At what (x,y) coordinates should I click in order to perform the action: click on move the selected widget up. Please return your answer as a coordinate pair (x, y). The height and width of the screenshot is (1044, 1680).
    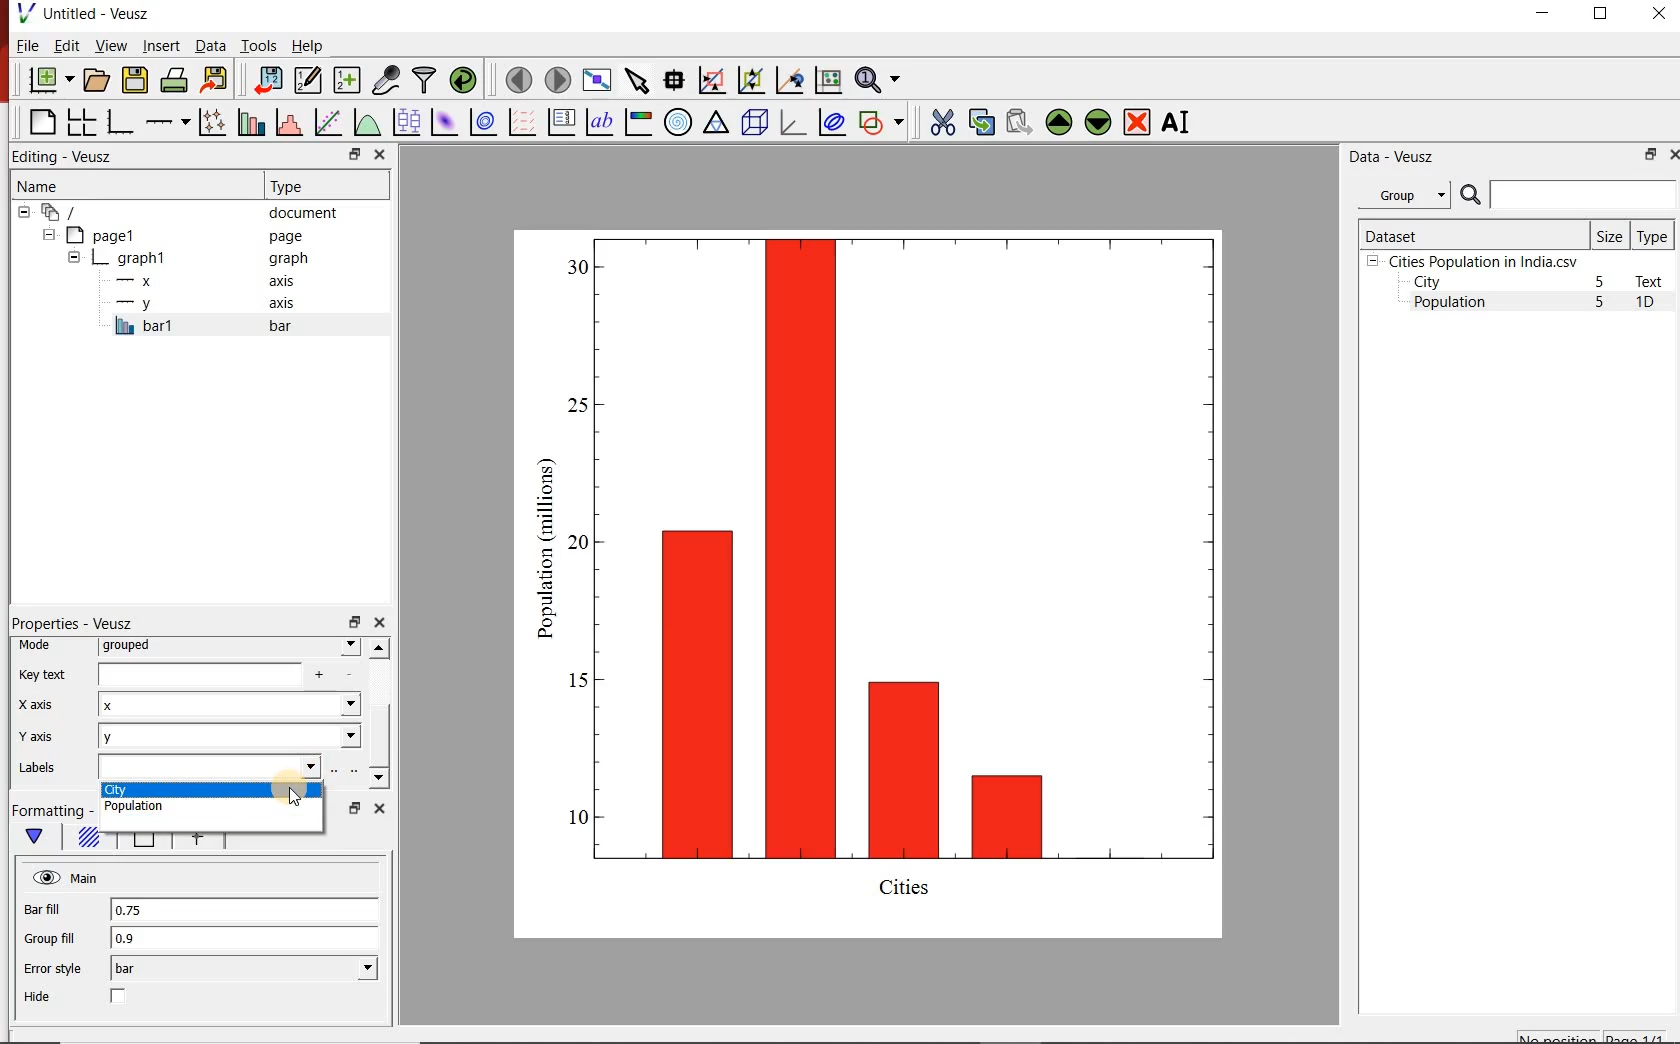
    Looking at the image, I should click on (1059, 121).